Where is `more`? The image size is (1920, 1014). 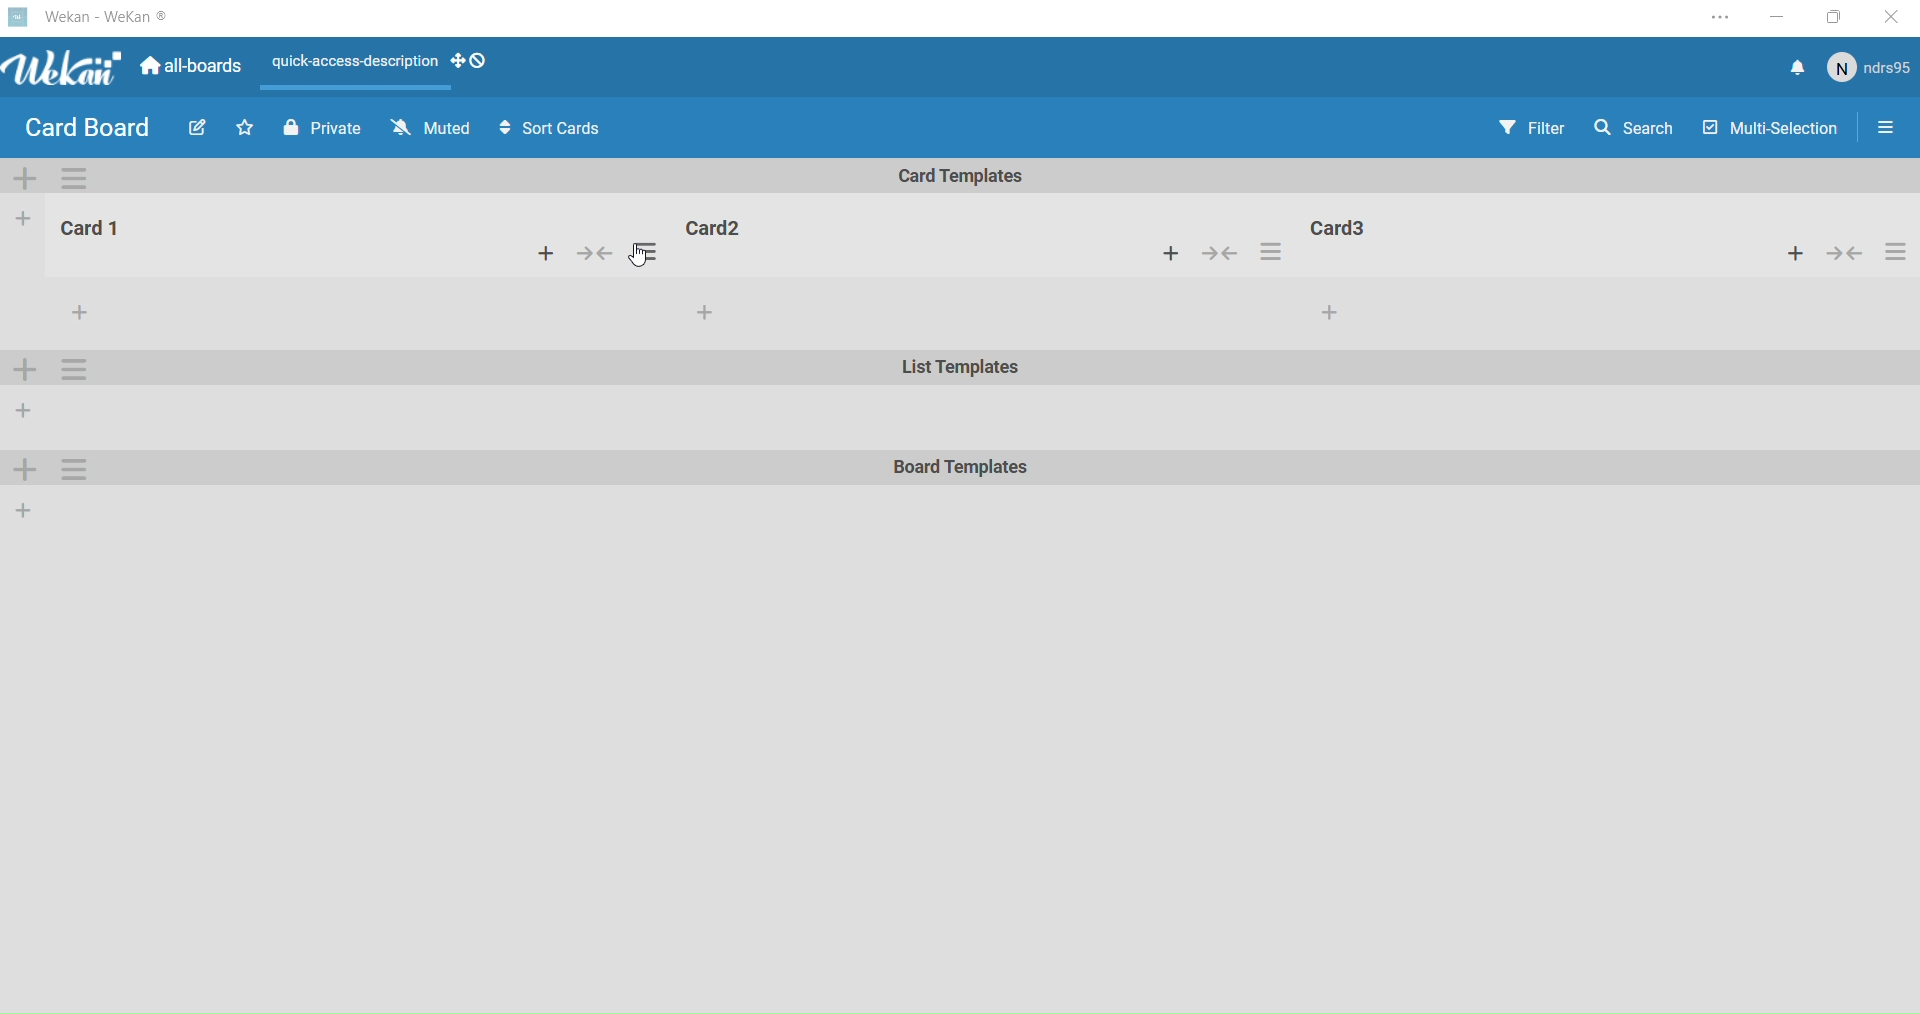 more is located at coordinates (712, 311).